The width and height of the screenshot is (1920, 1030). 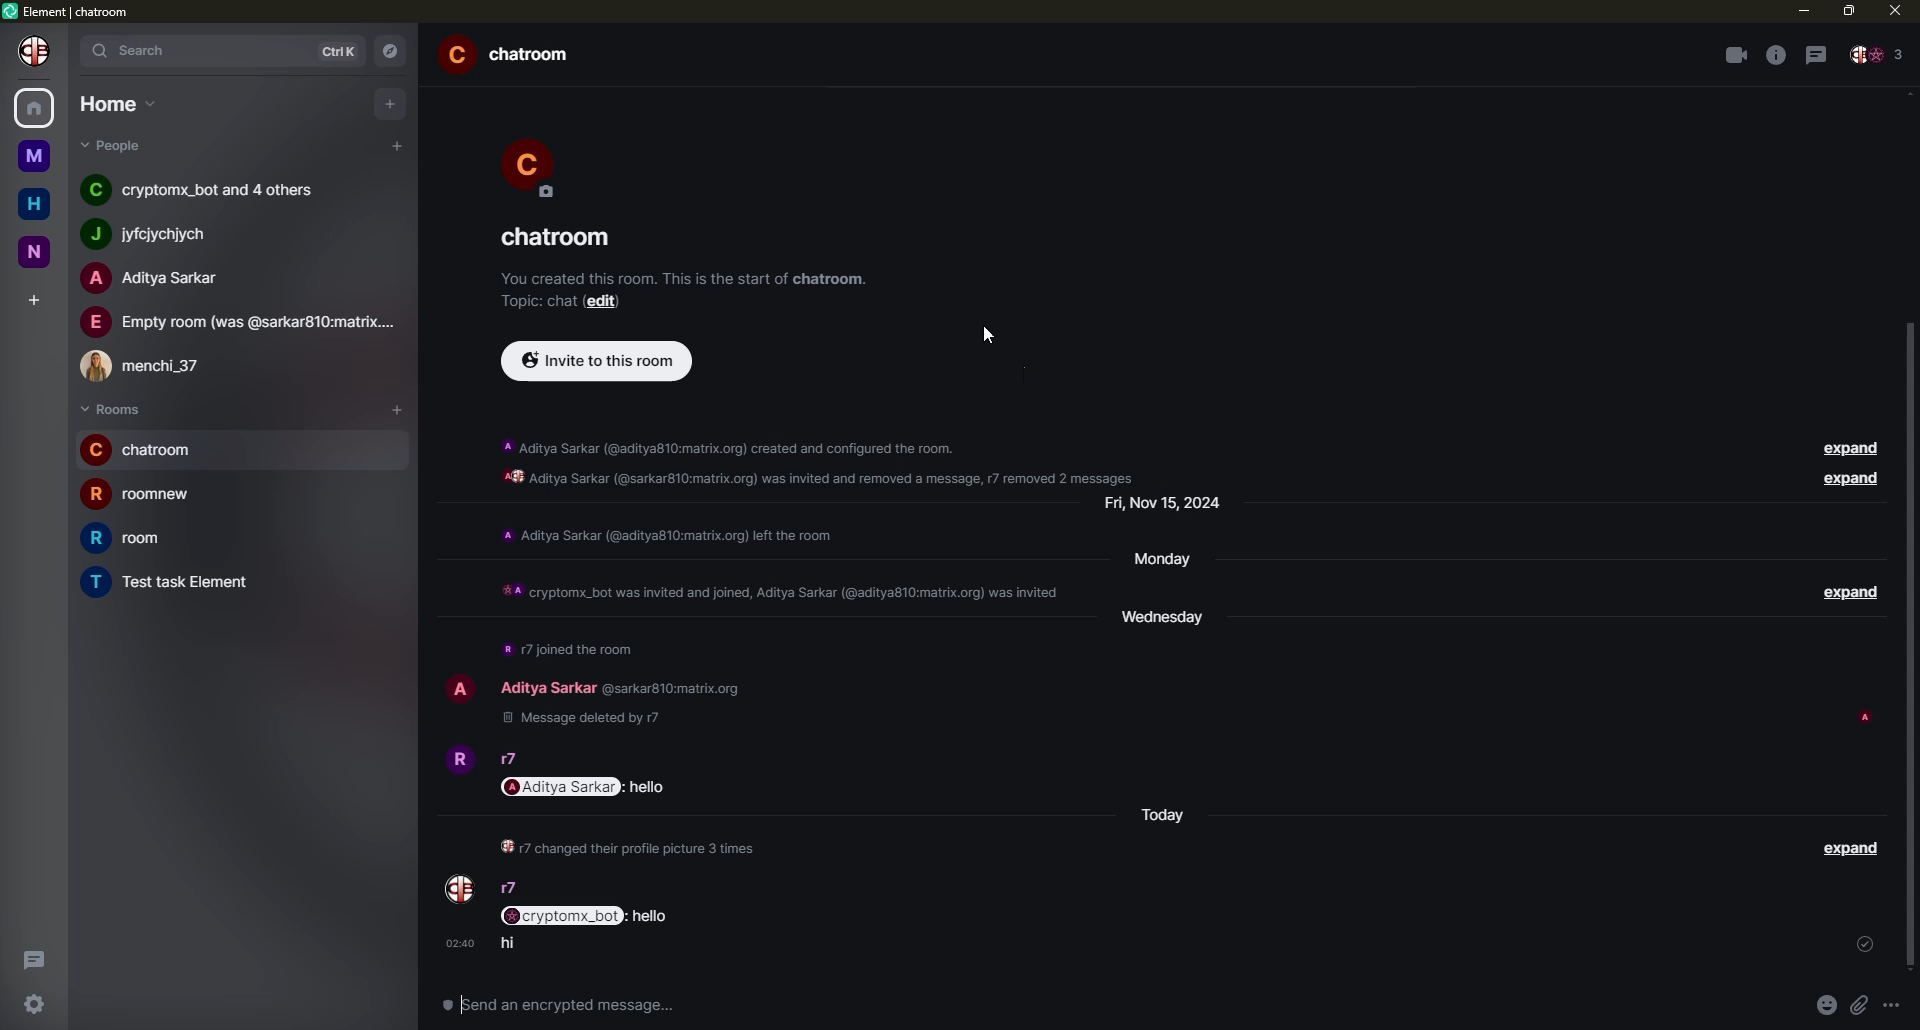 I want to click on day, so click(x=1168, y=622).